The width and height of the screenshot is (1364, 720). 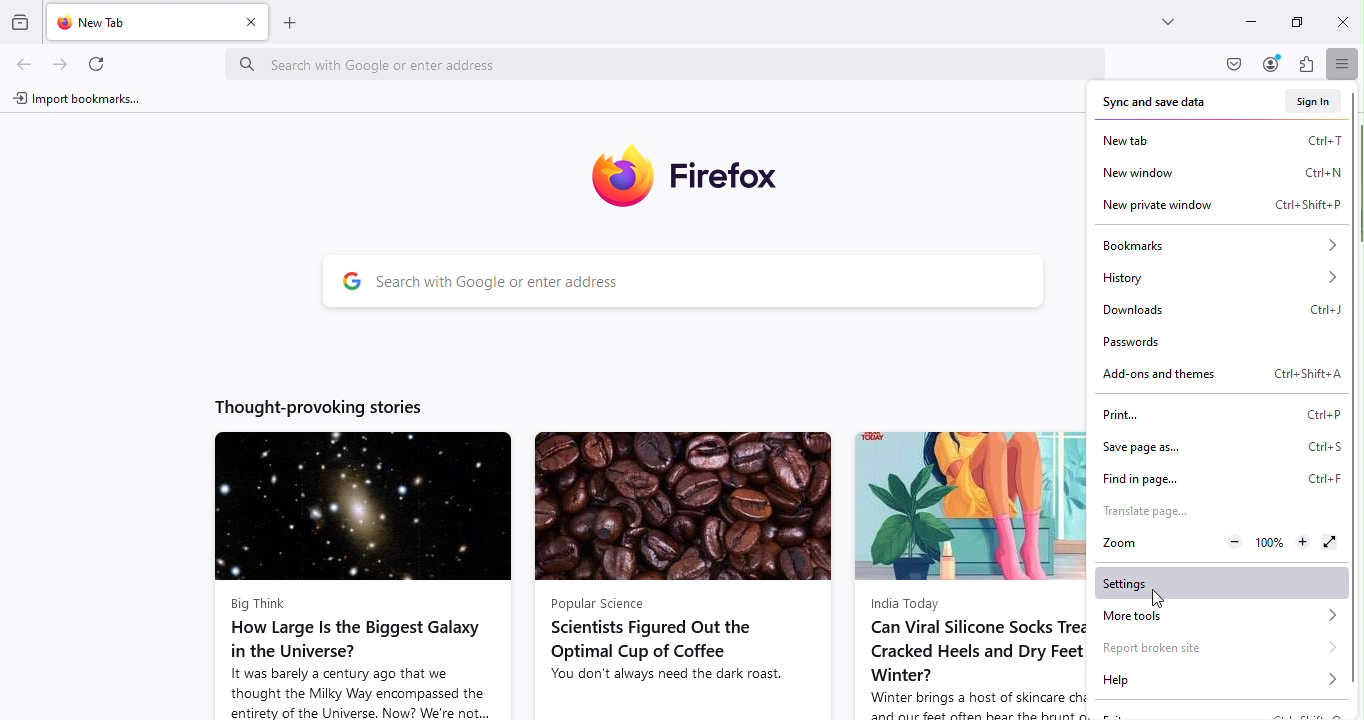 I want to click on Close tab, so click(x=250, y=22).